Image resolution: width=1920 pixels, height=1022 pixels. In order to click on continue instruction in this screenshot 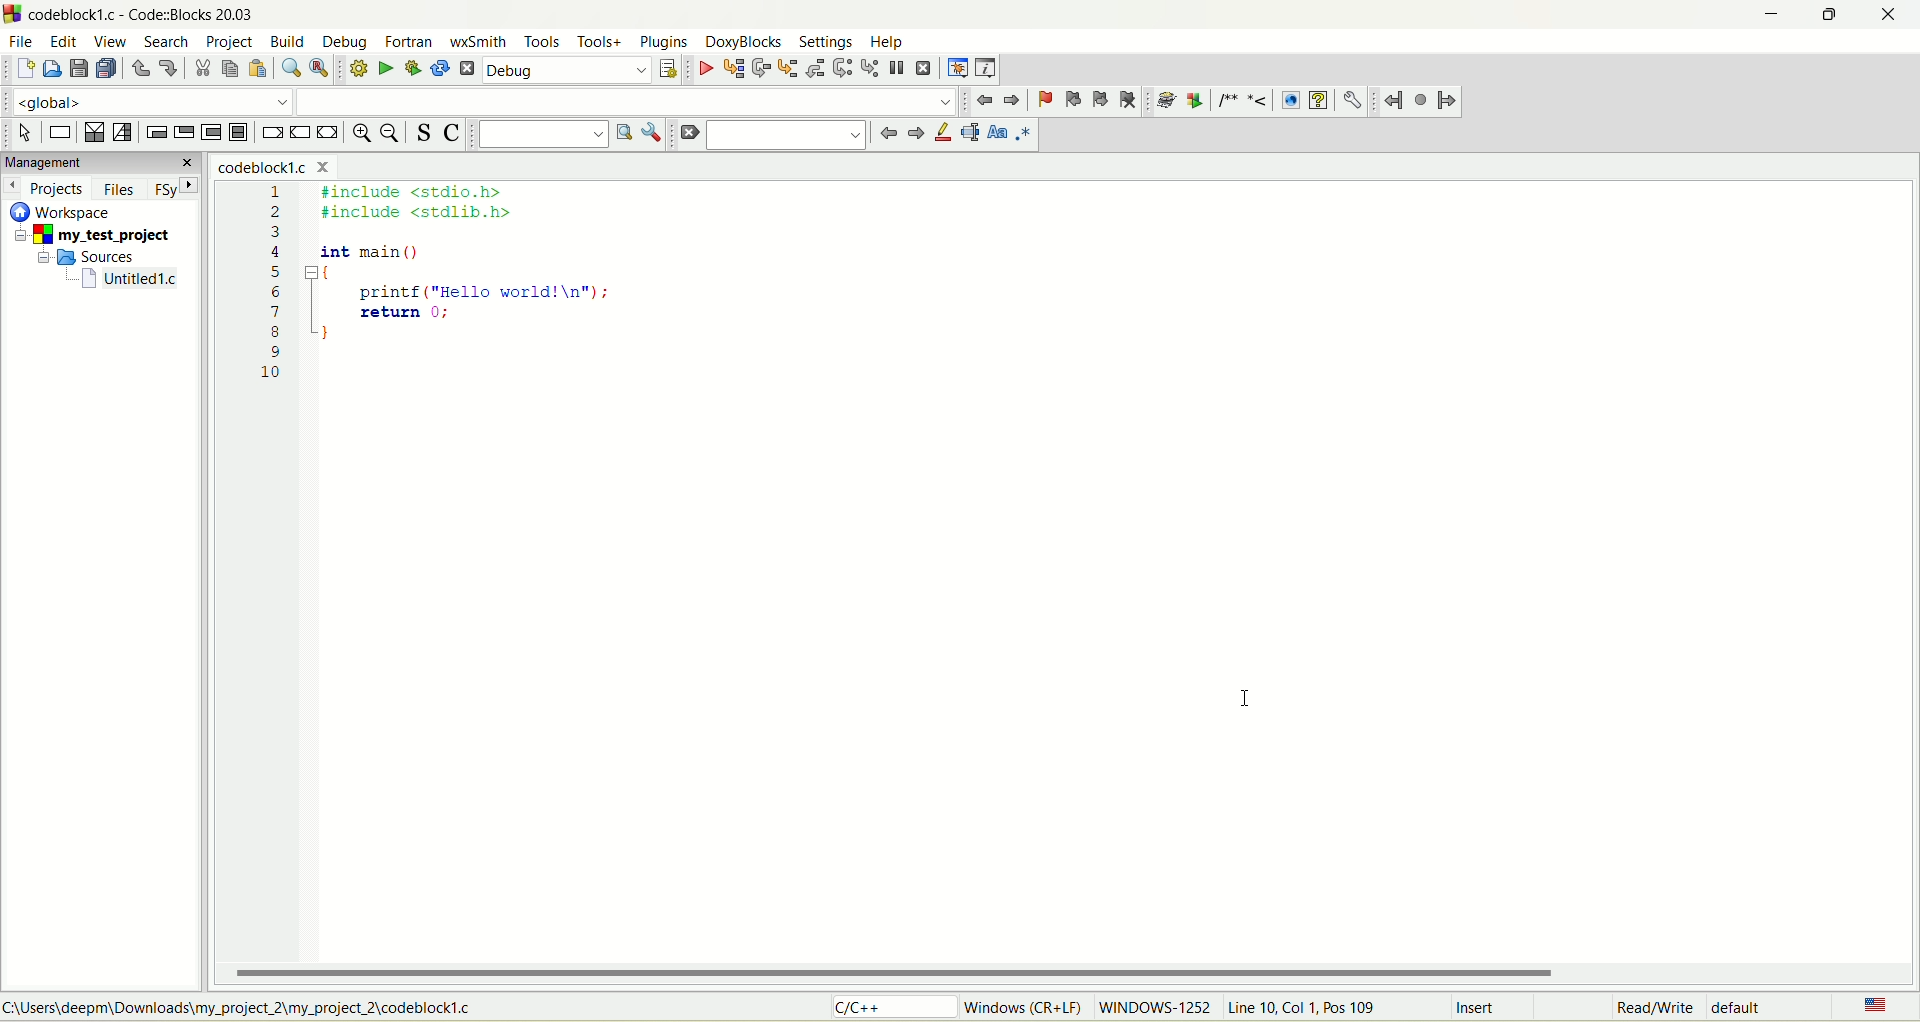, I will do `click(298, 132)`.